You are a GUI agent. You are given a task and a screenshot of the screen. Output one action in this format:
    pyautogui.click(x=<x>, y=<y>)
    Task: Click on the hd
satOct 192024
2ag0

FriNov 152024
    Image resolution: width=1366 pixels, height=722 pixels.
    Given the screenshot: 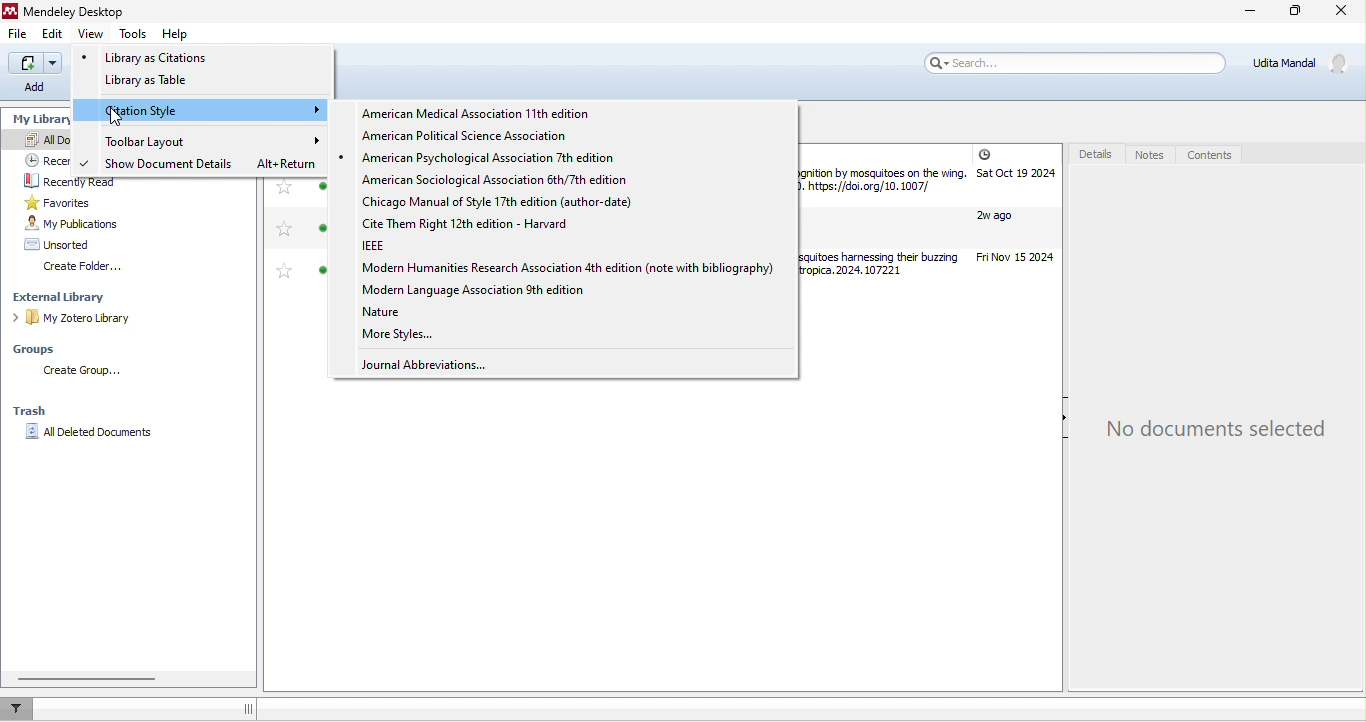 What is the action you would take?
    pyautogui.click(x=1015, y=209)
    